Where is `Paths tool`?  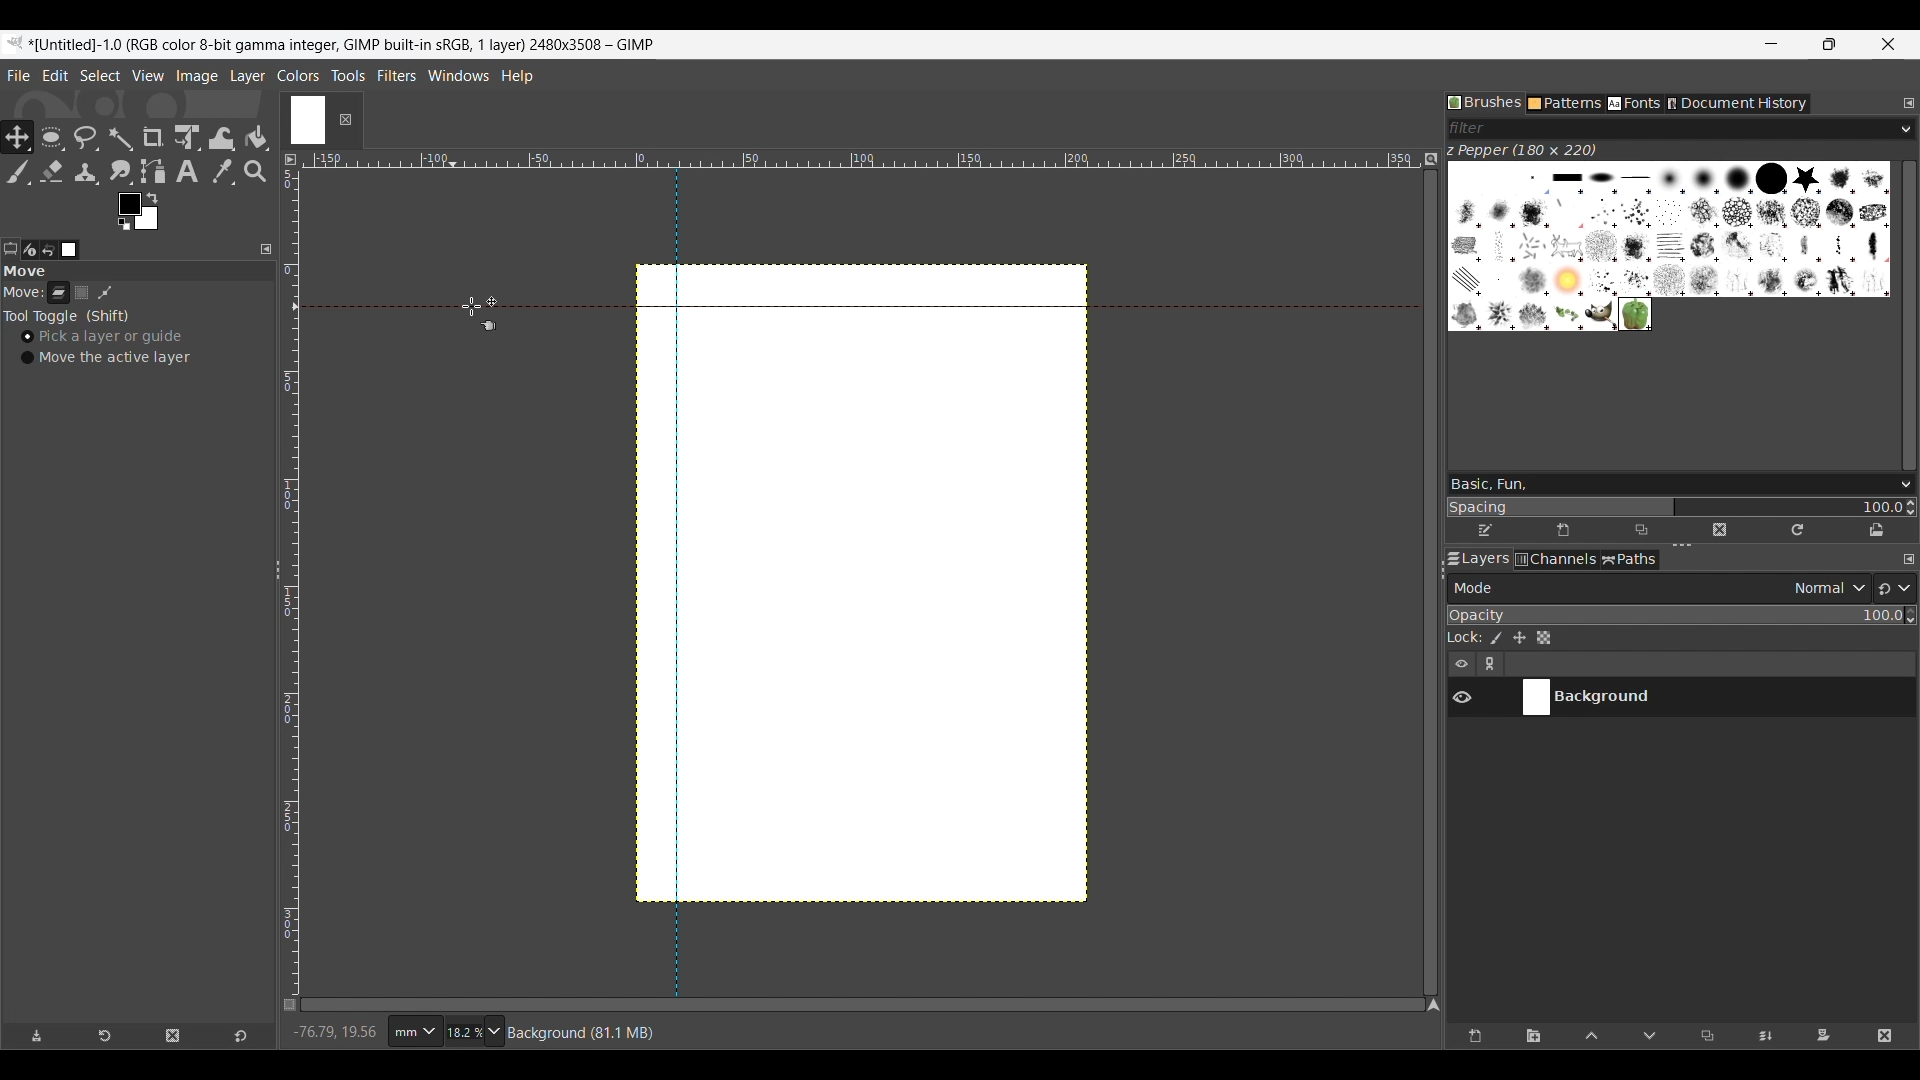
Paths tool is located at coordinates (154, 172).